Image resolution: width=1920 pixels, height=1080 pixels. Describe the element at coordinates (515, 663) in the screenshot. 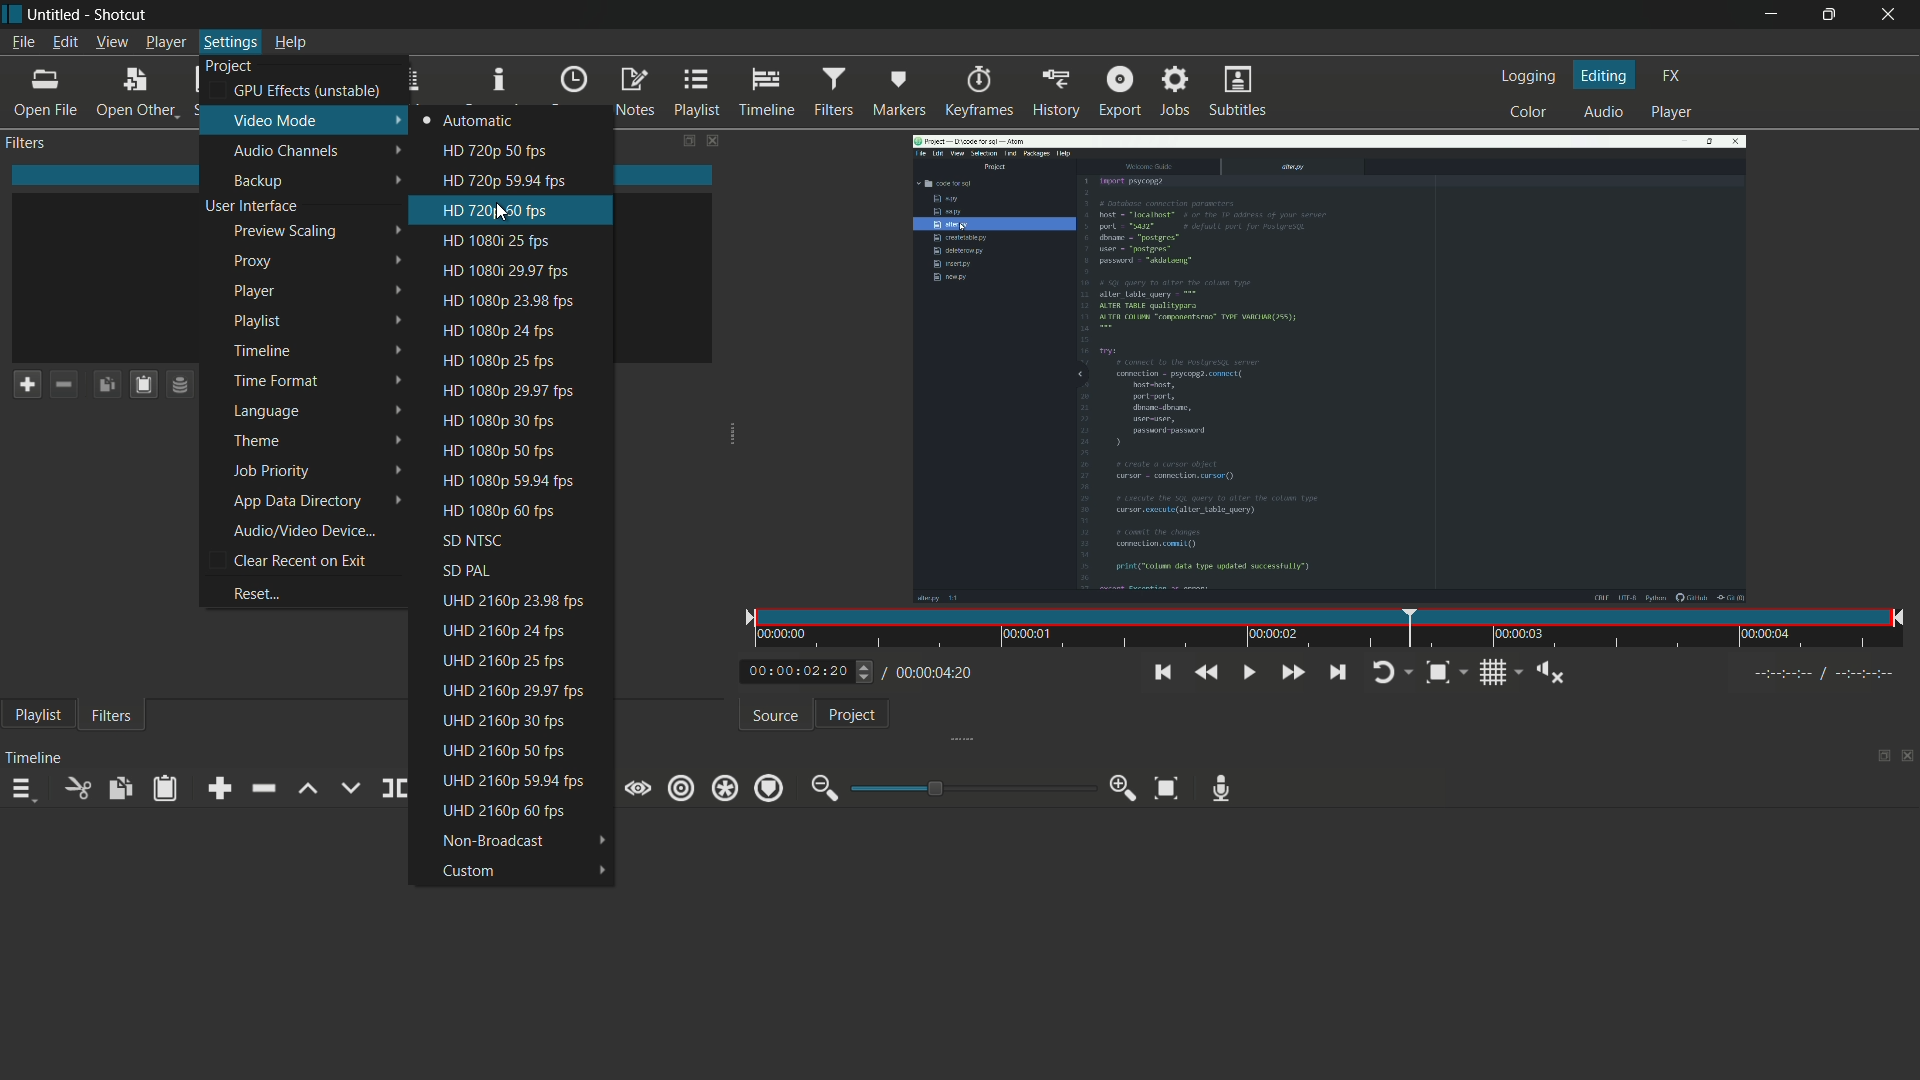

I see `uhd 2160p 25 fps` at that location.